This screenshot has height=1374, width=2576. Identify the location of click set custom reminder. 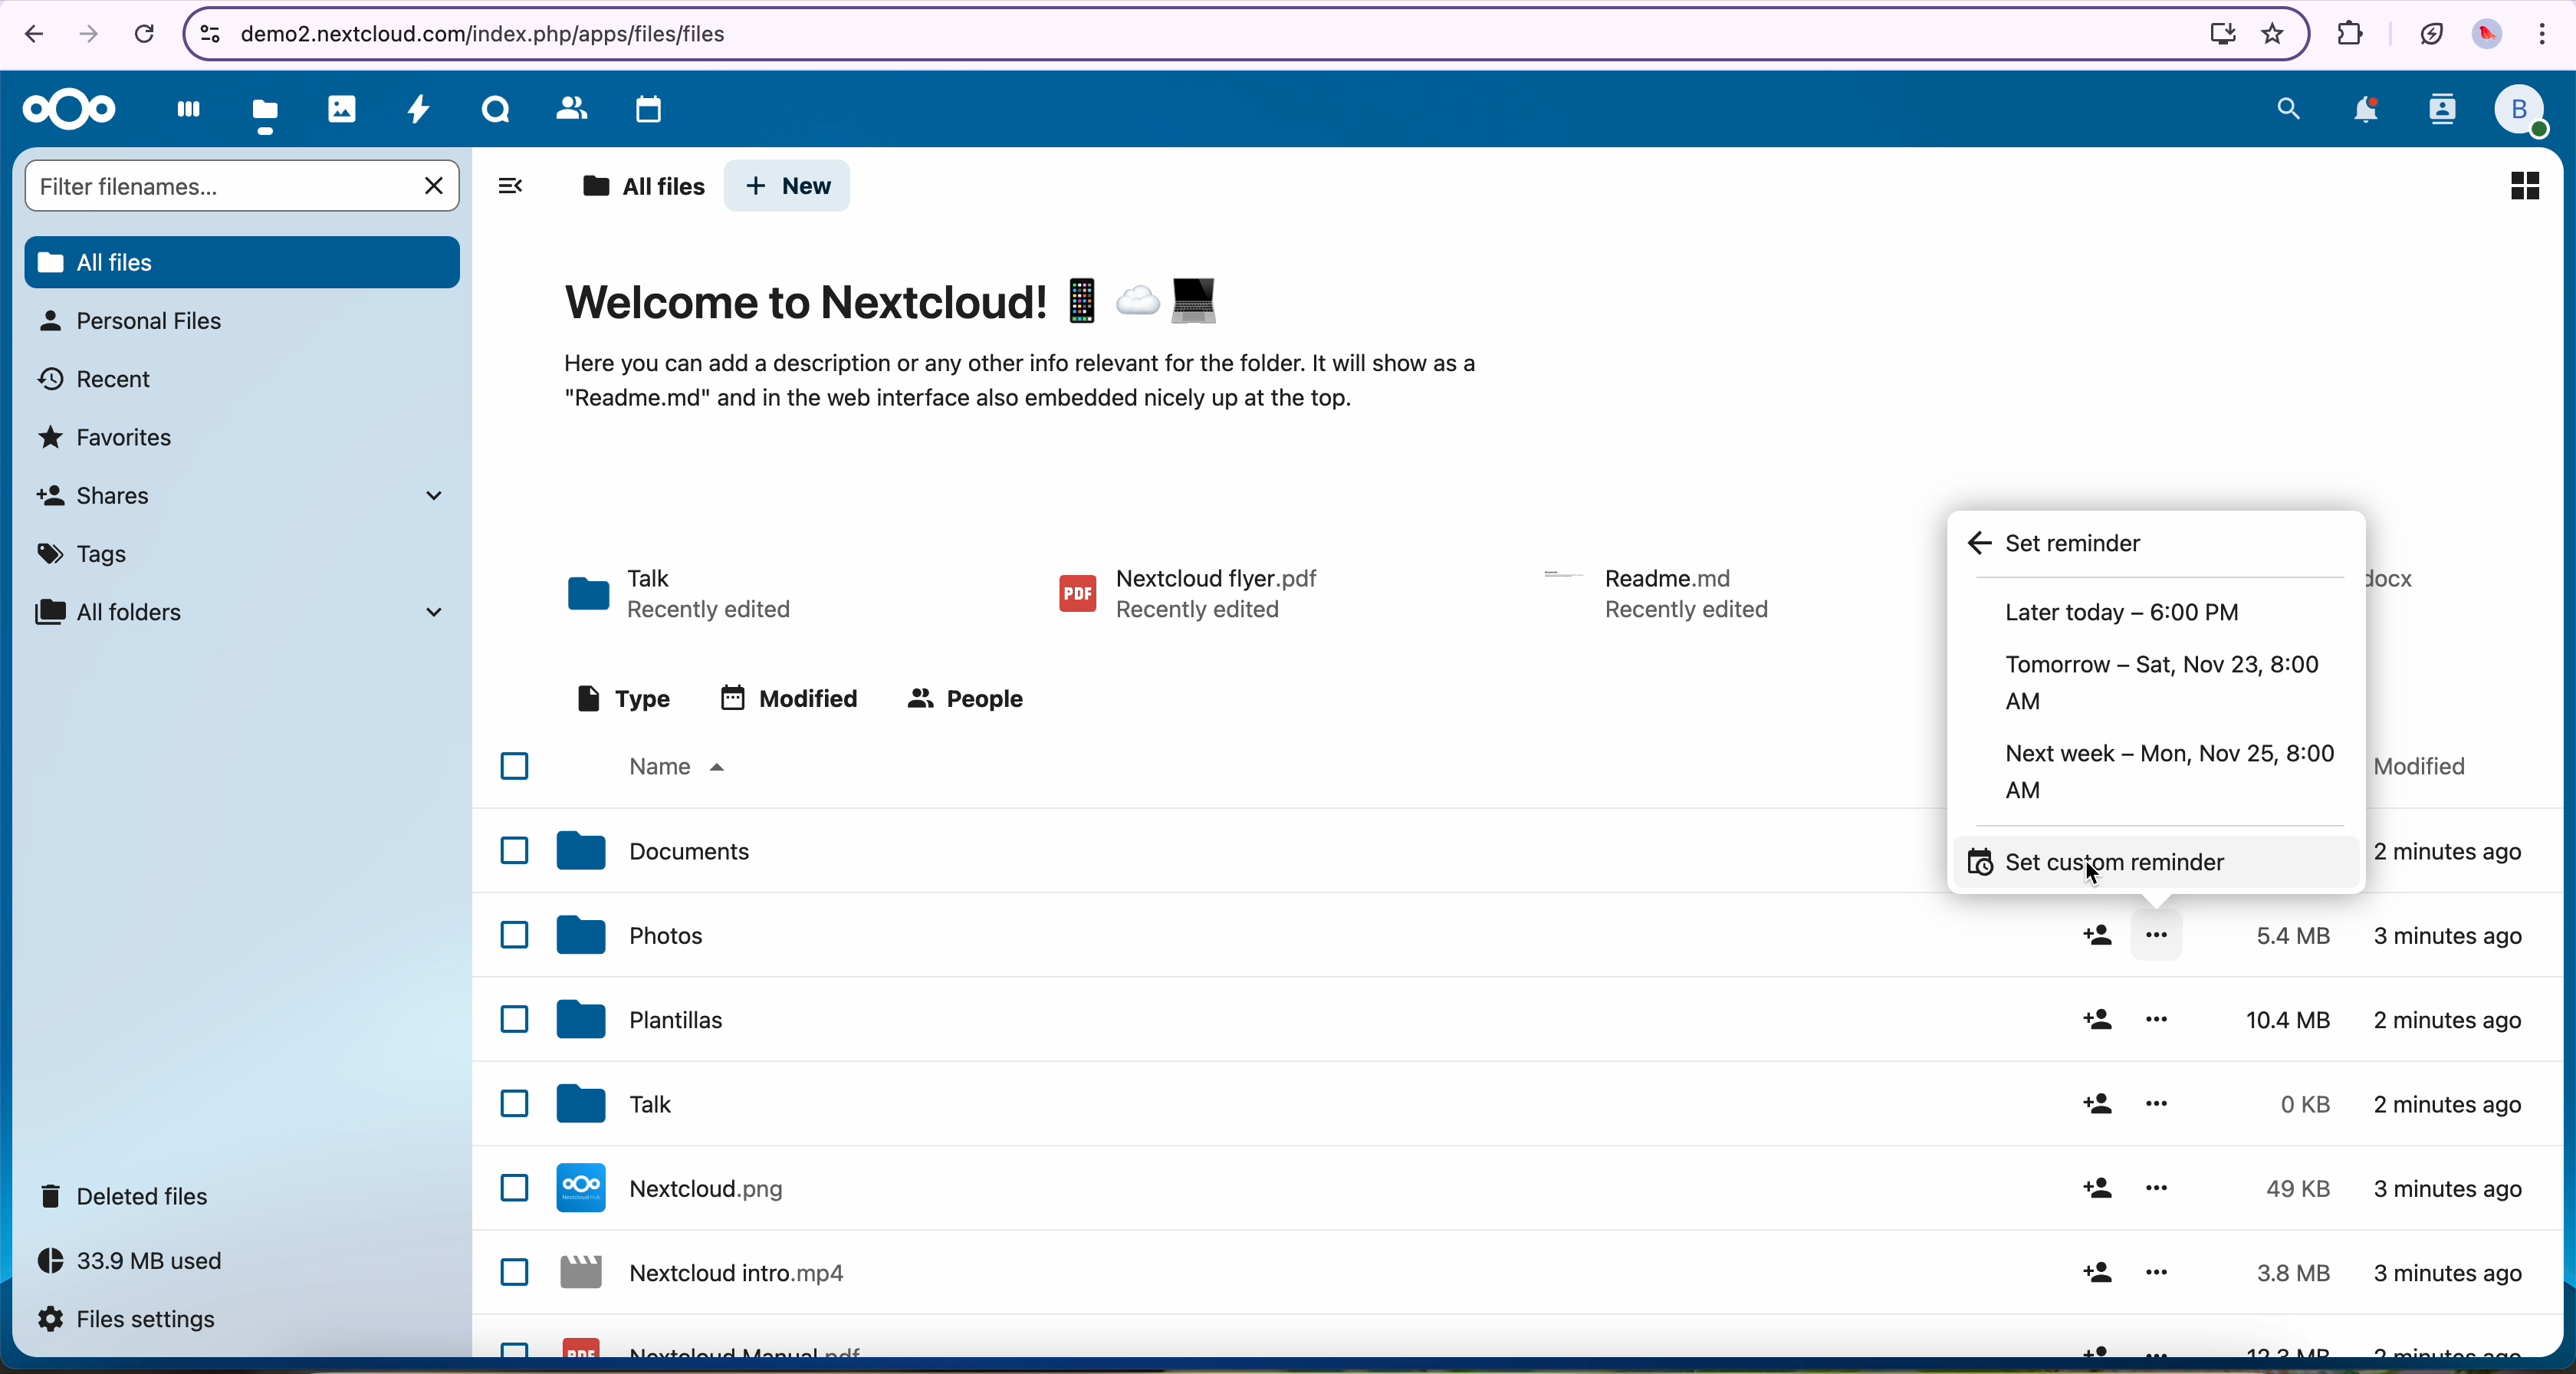
(2157, 864).